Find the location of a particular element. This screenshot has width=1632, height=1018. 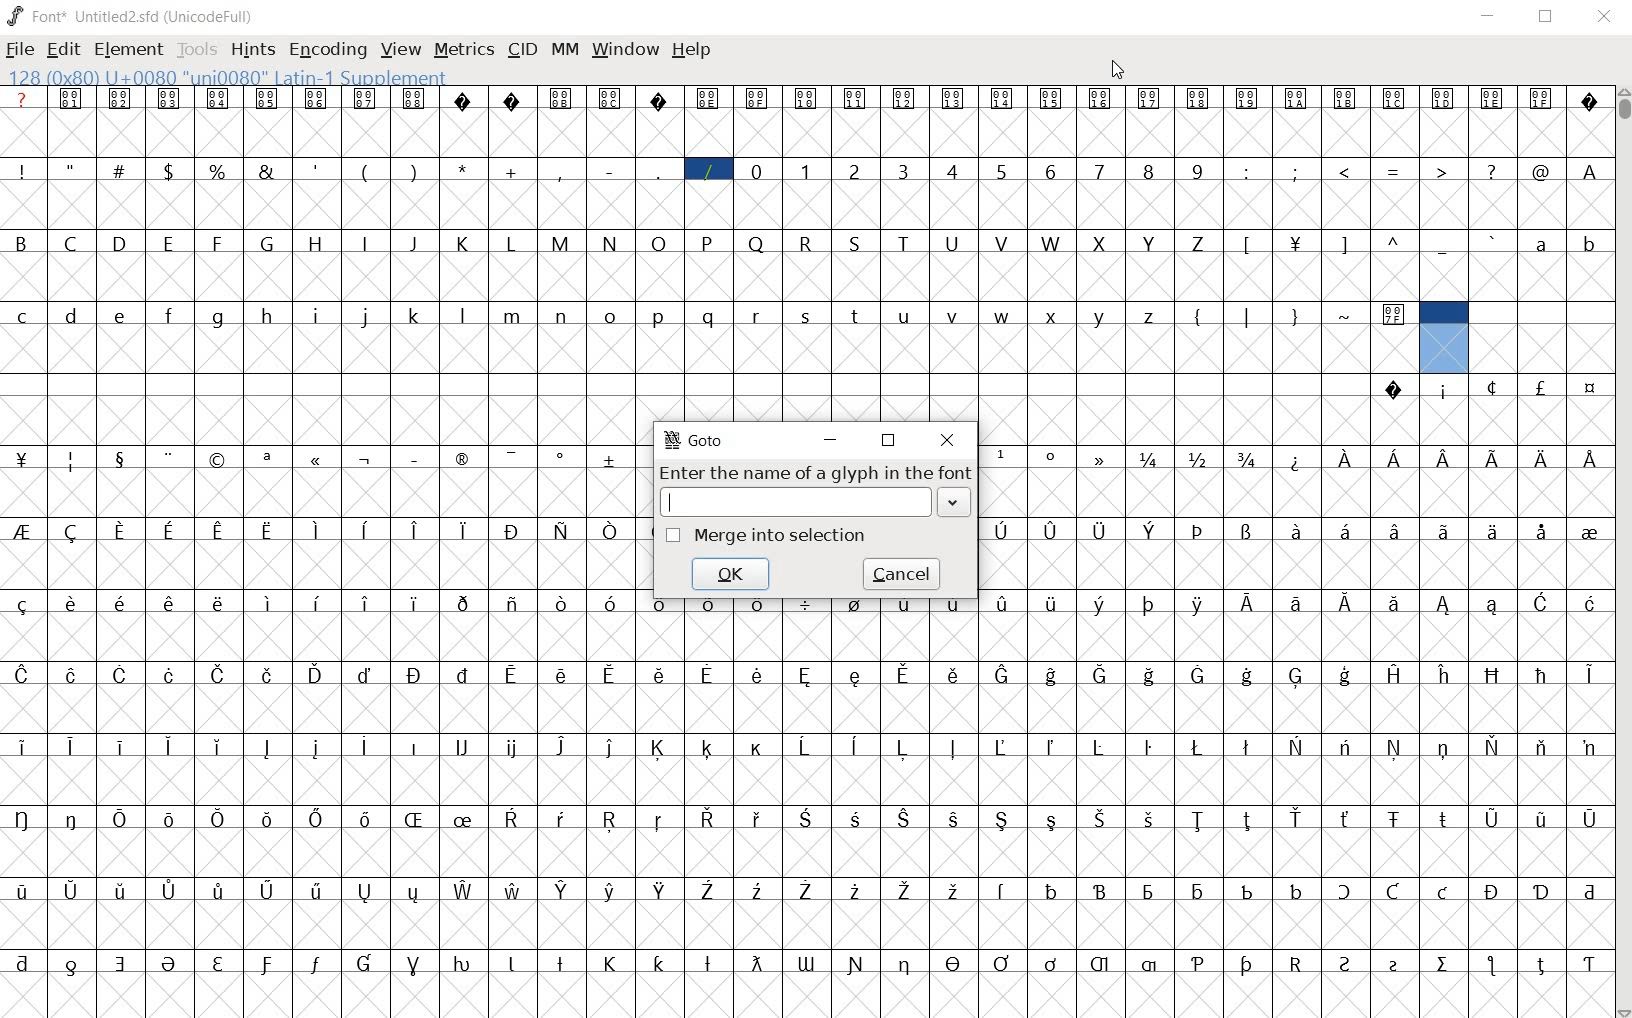

Symbol is located at coordinates (74, 100).